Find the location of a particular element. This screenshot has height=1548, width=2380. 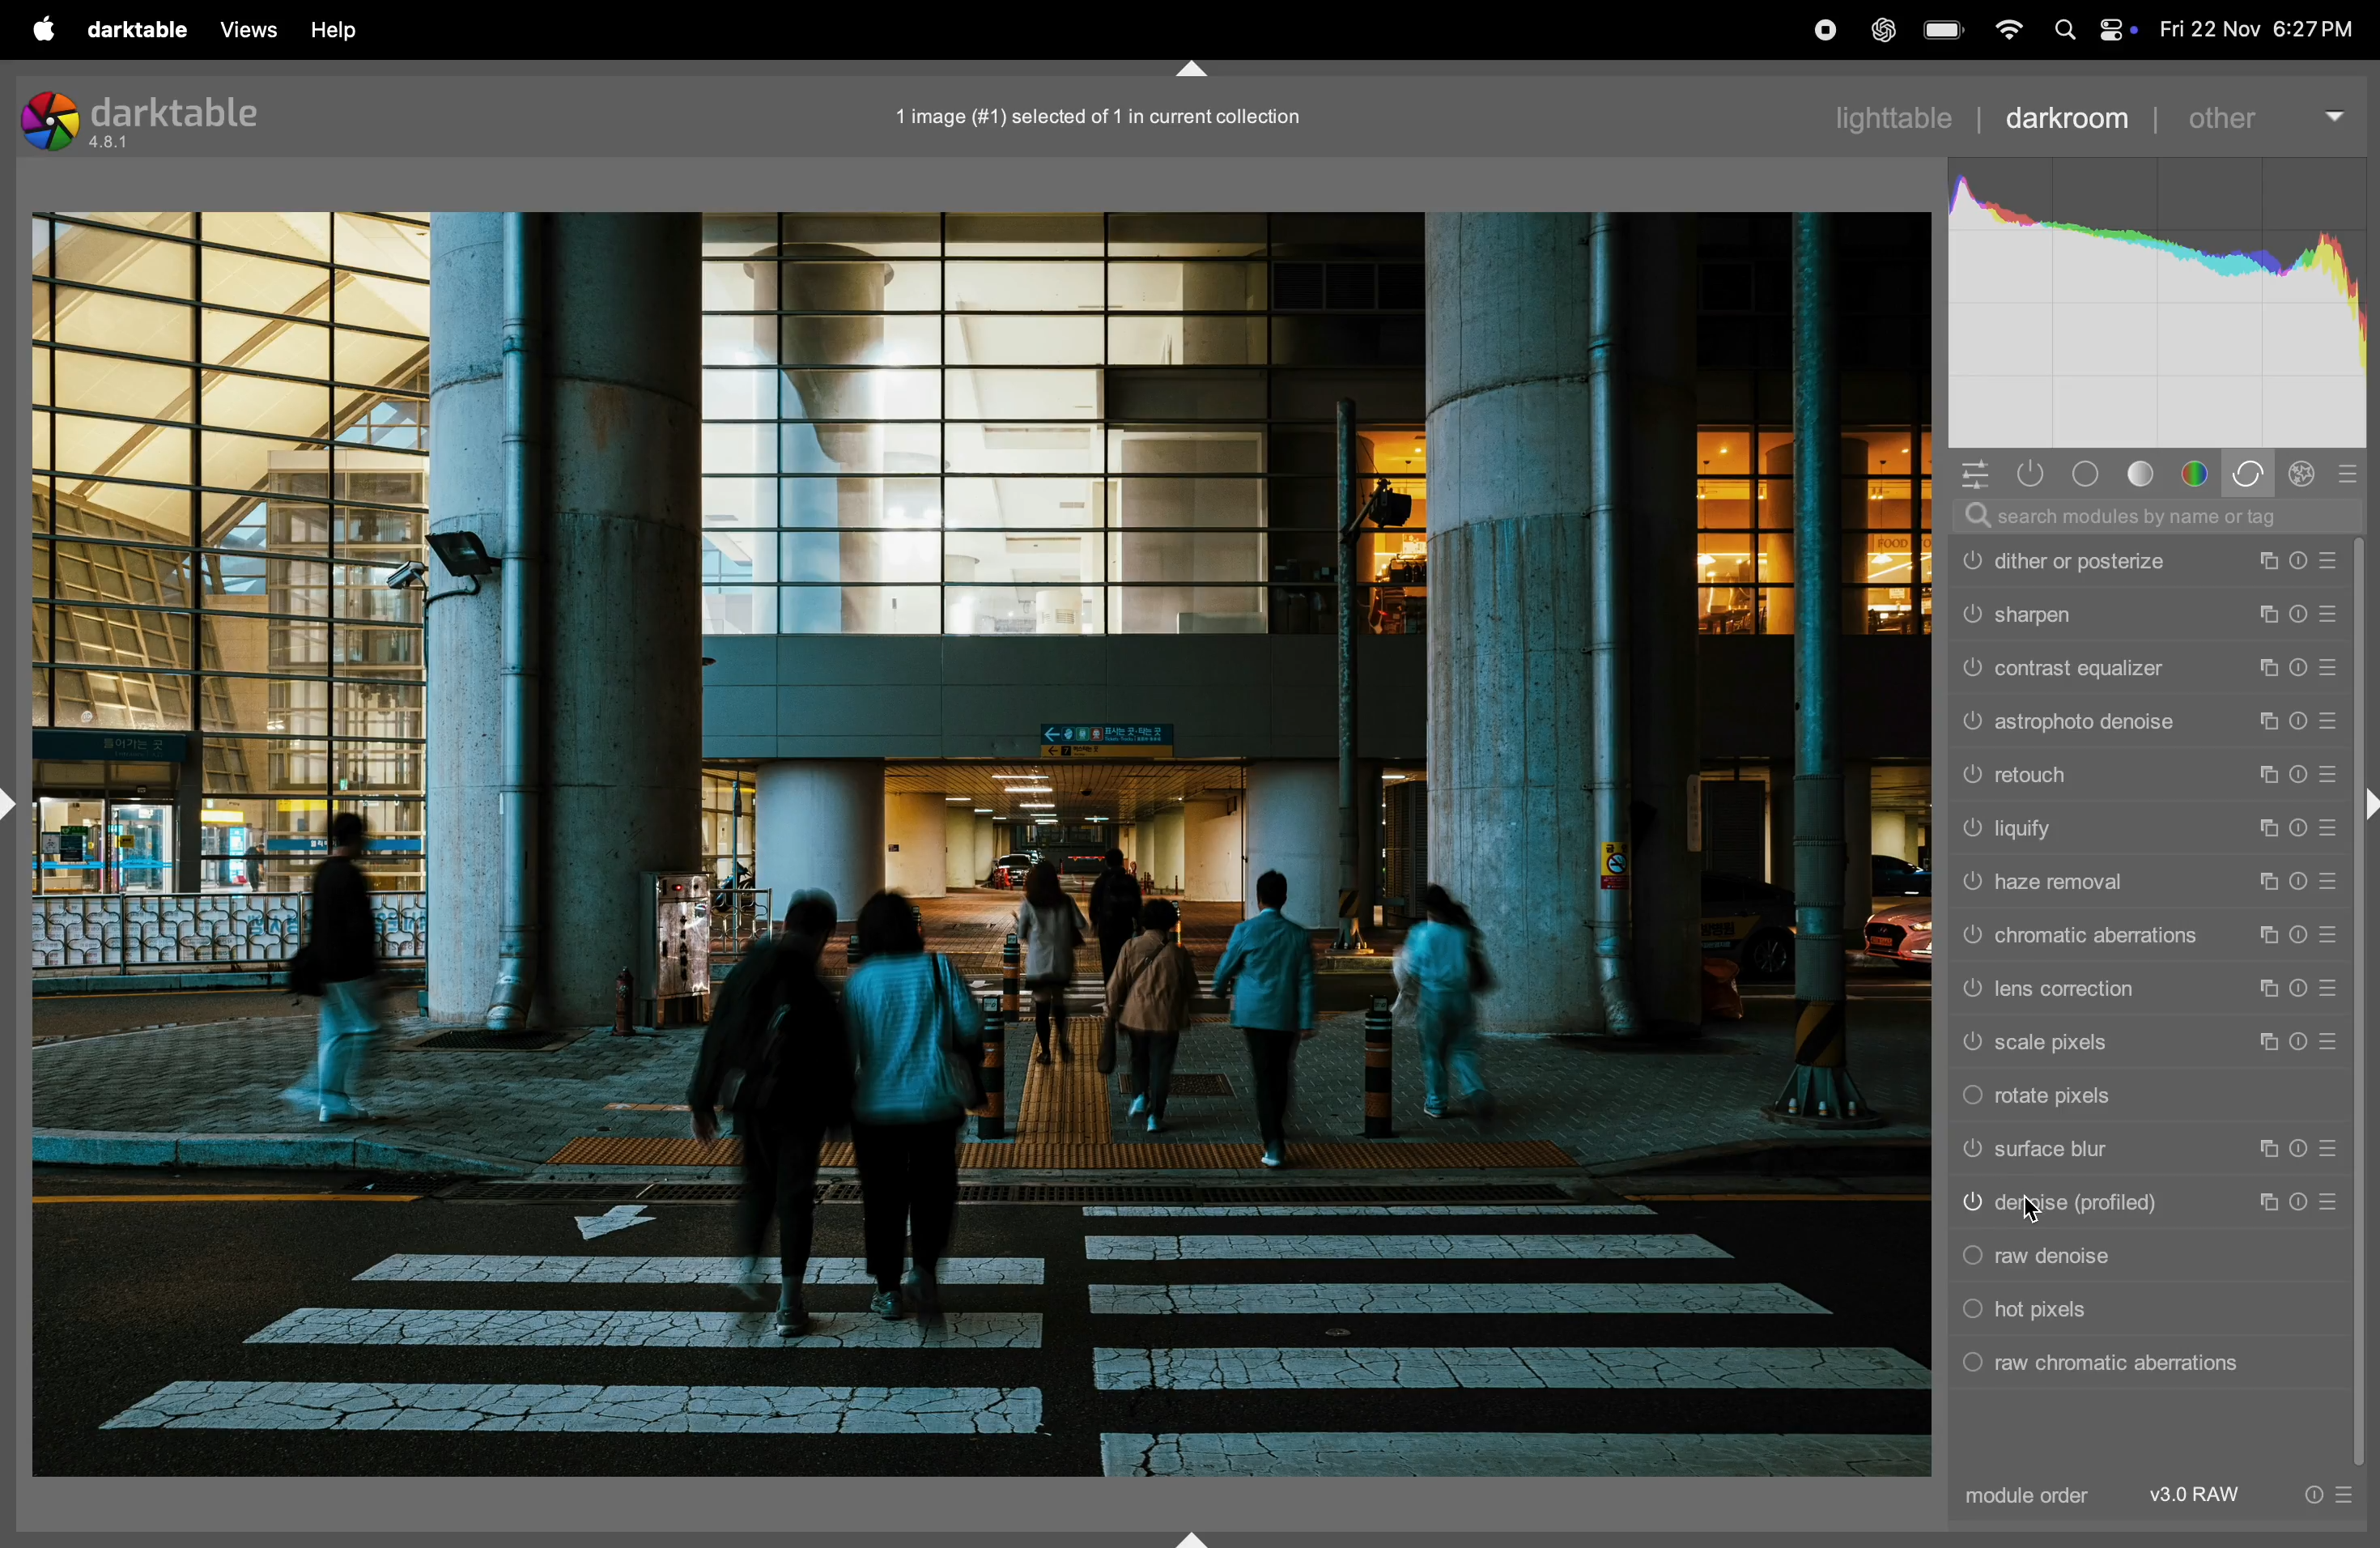

help is located at coordinates (343, 33).